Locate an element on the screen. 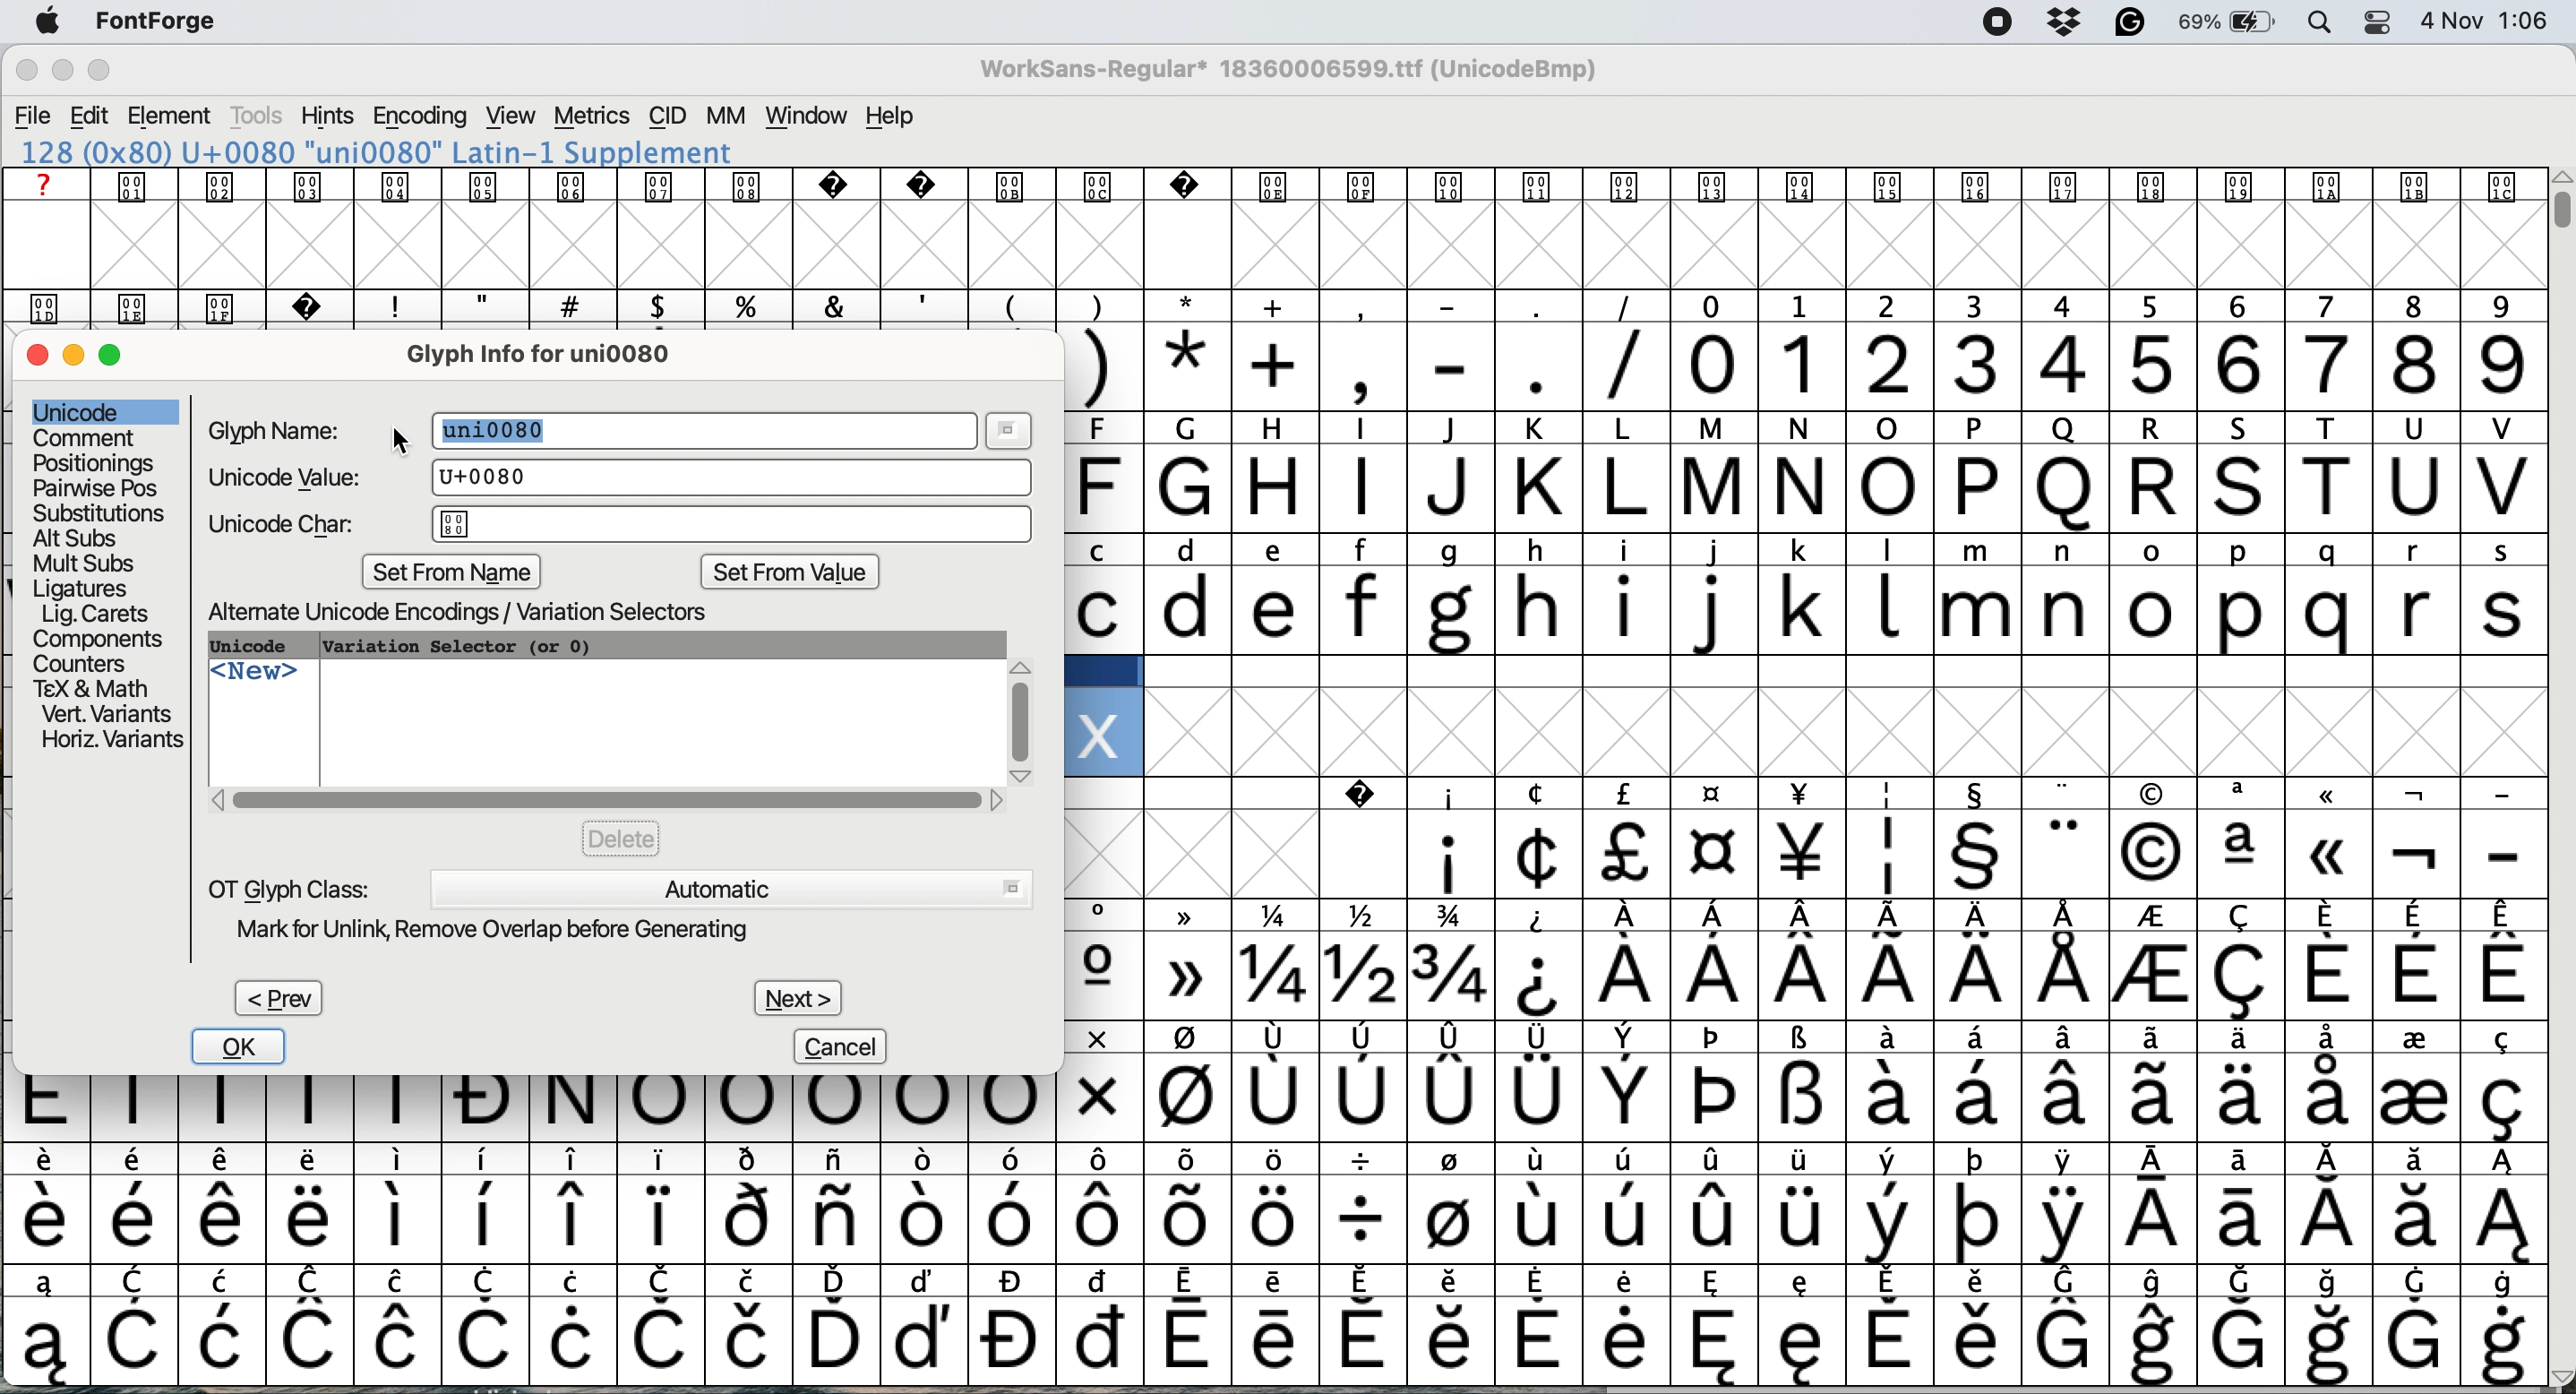 The width and height of the screenshot is (2576, 1394). alt subs is located at coordinates (79, 536).